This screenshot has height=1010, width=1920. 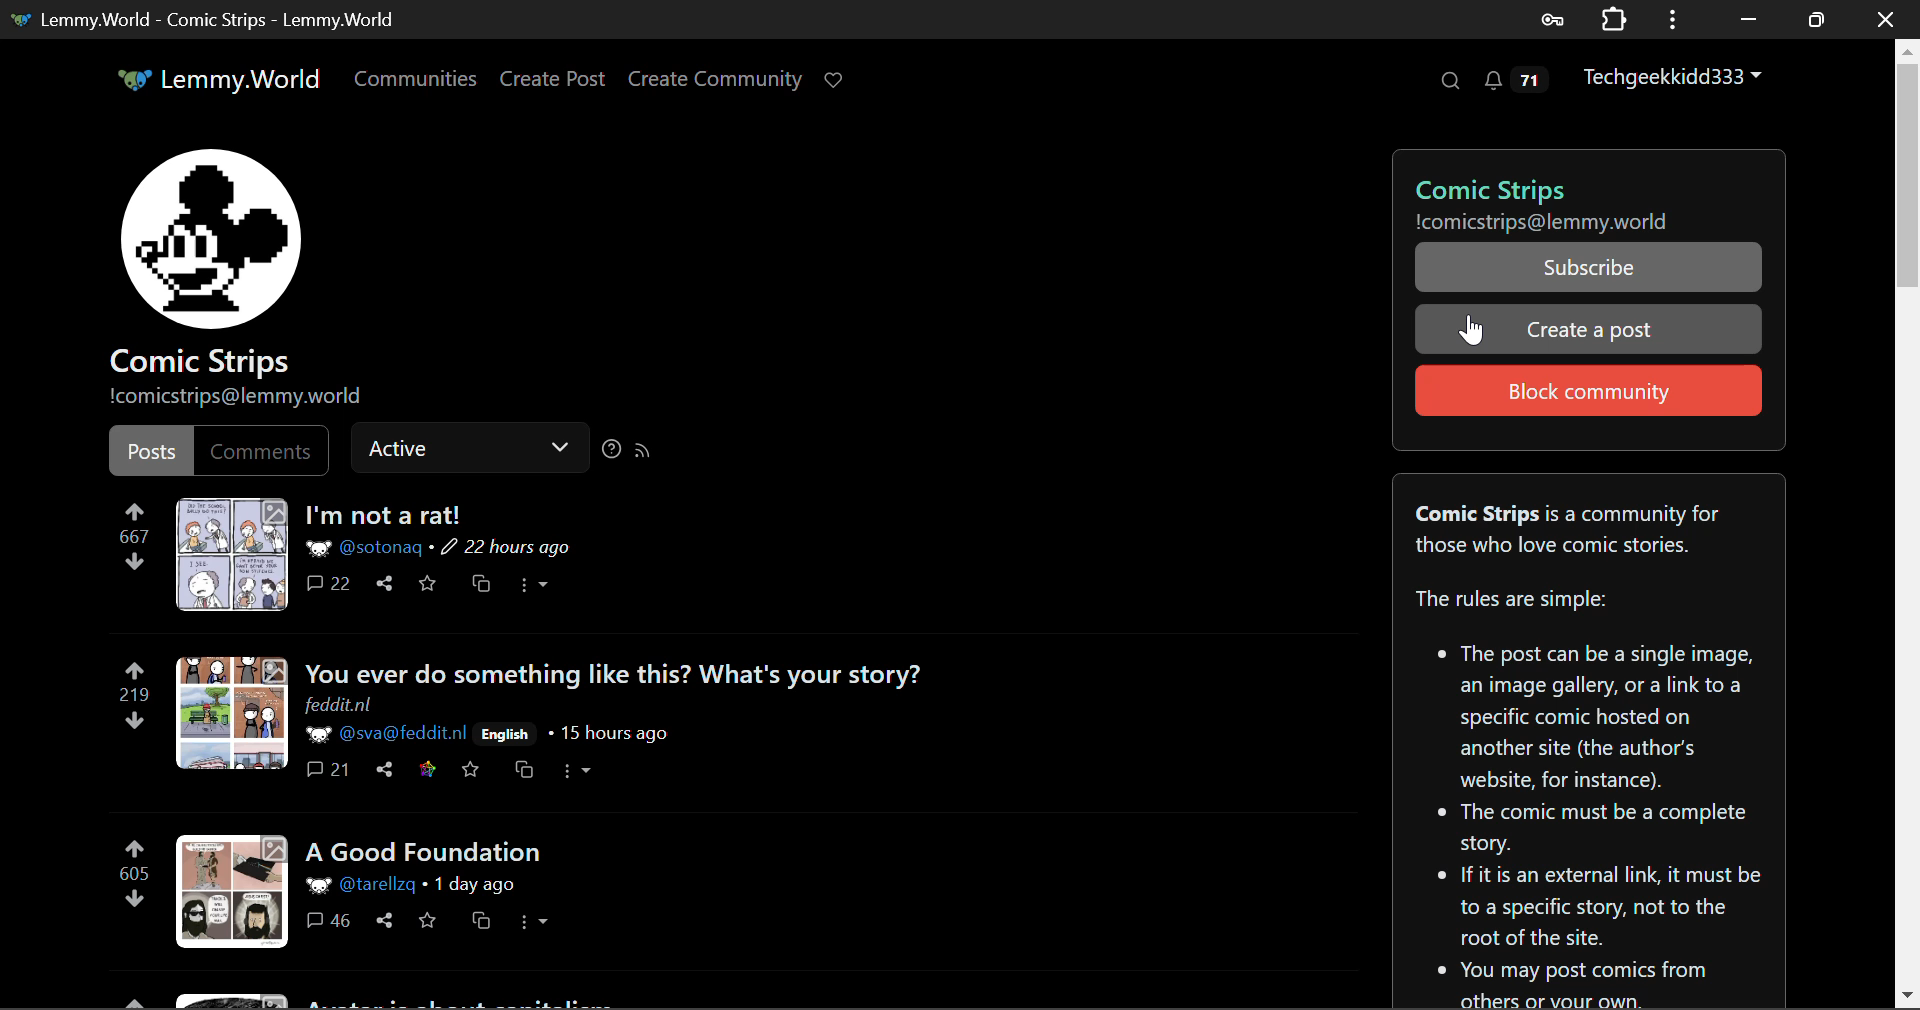 What do you see at coordinates (328, 769) in the screenshot?
I see `Comments` at bounding box center [328, 769].